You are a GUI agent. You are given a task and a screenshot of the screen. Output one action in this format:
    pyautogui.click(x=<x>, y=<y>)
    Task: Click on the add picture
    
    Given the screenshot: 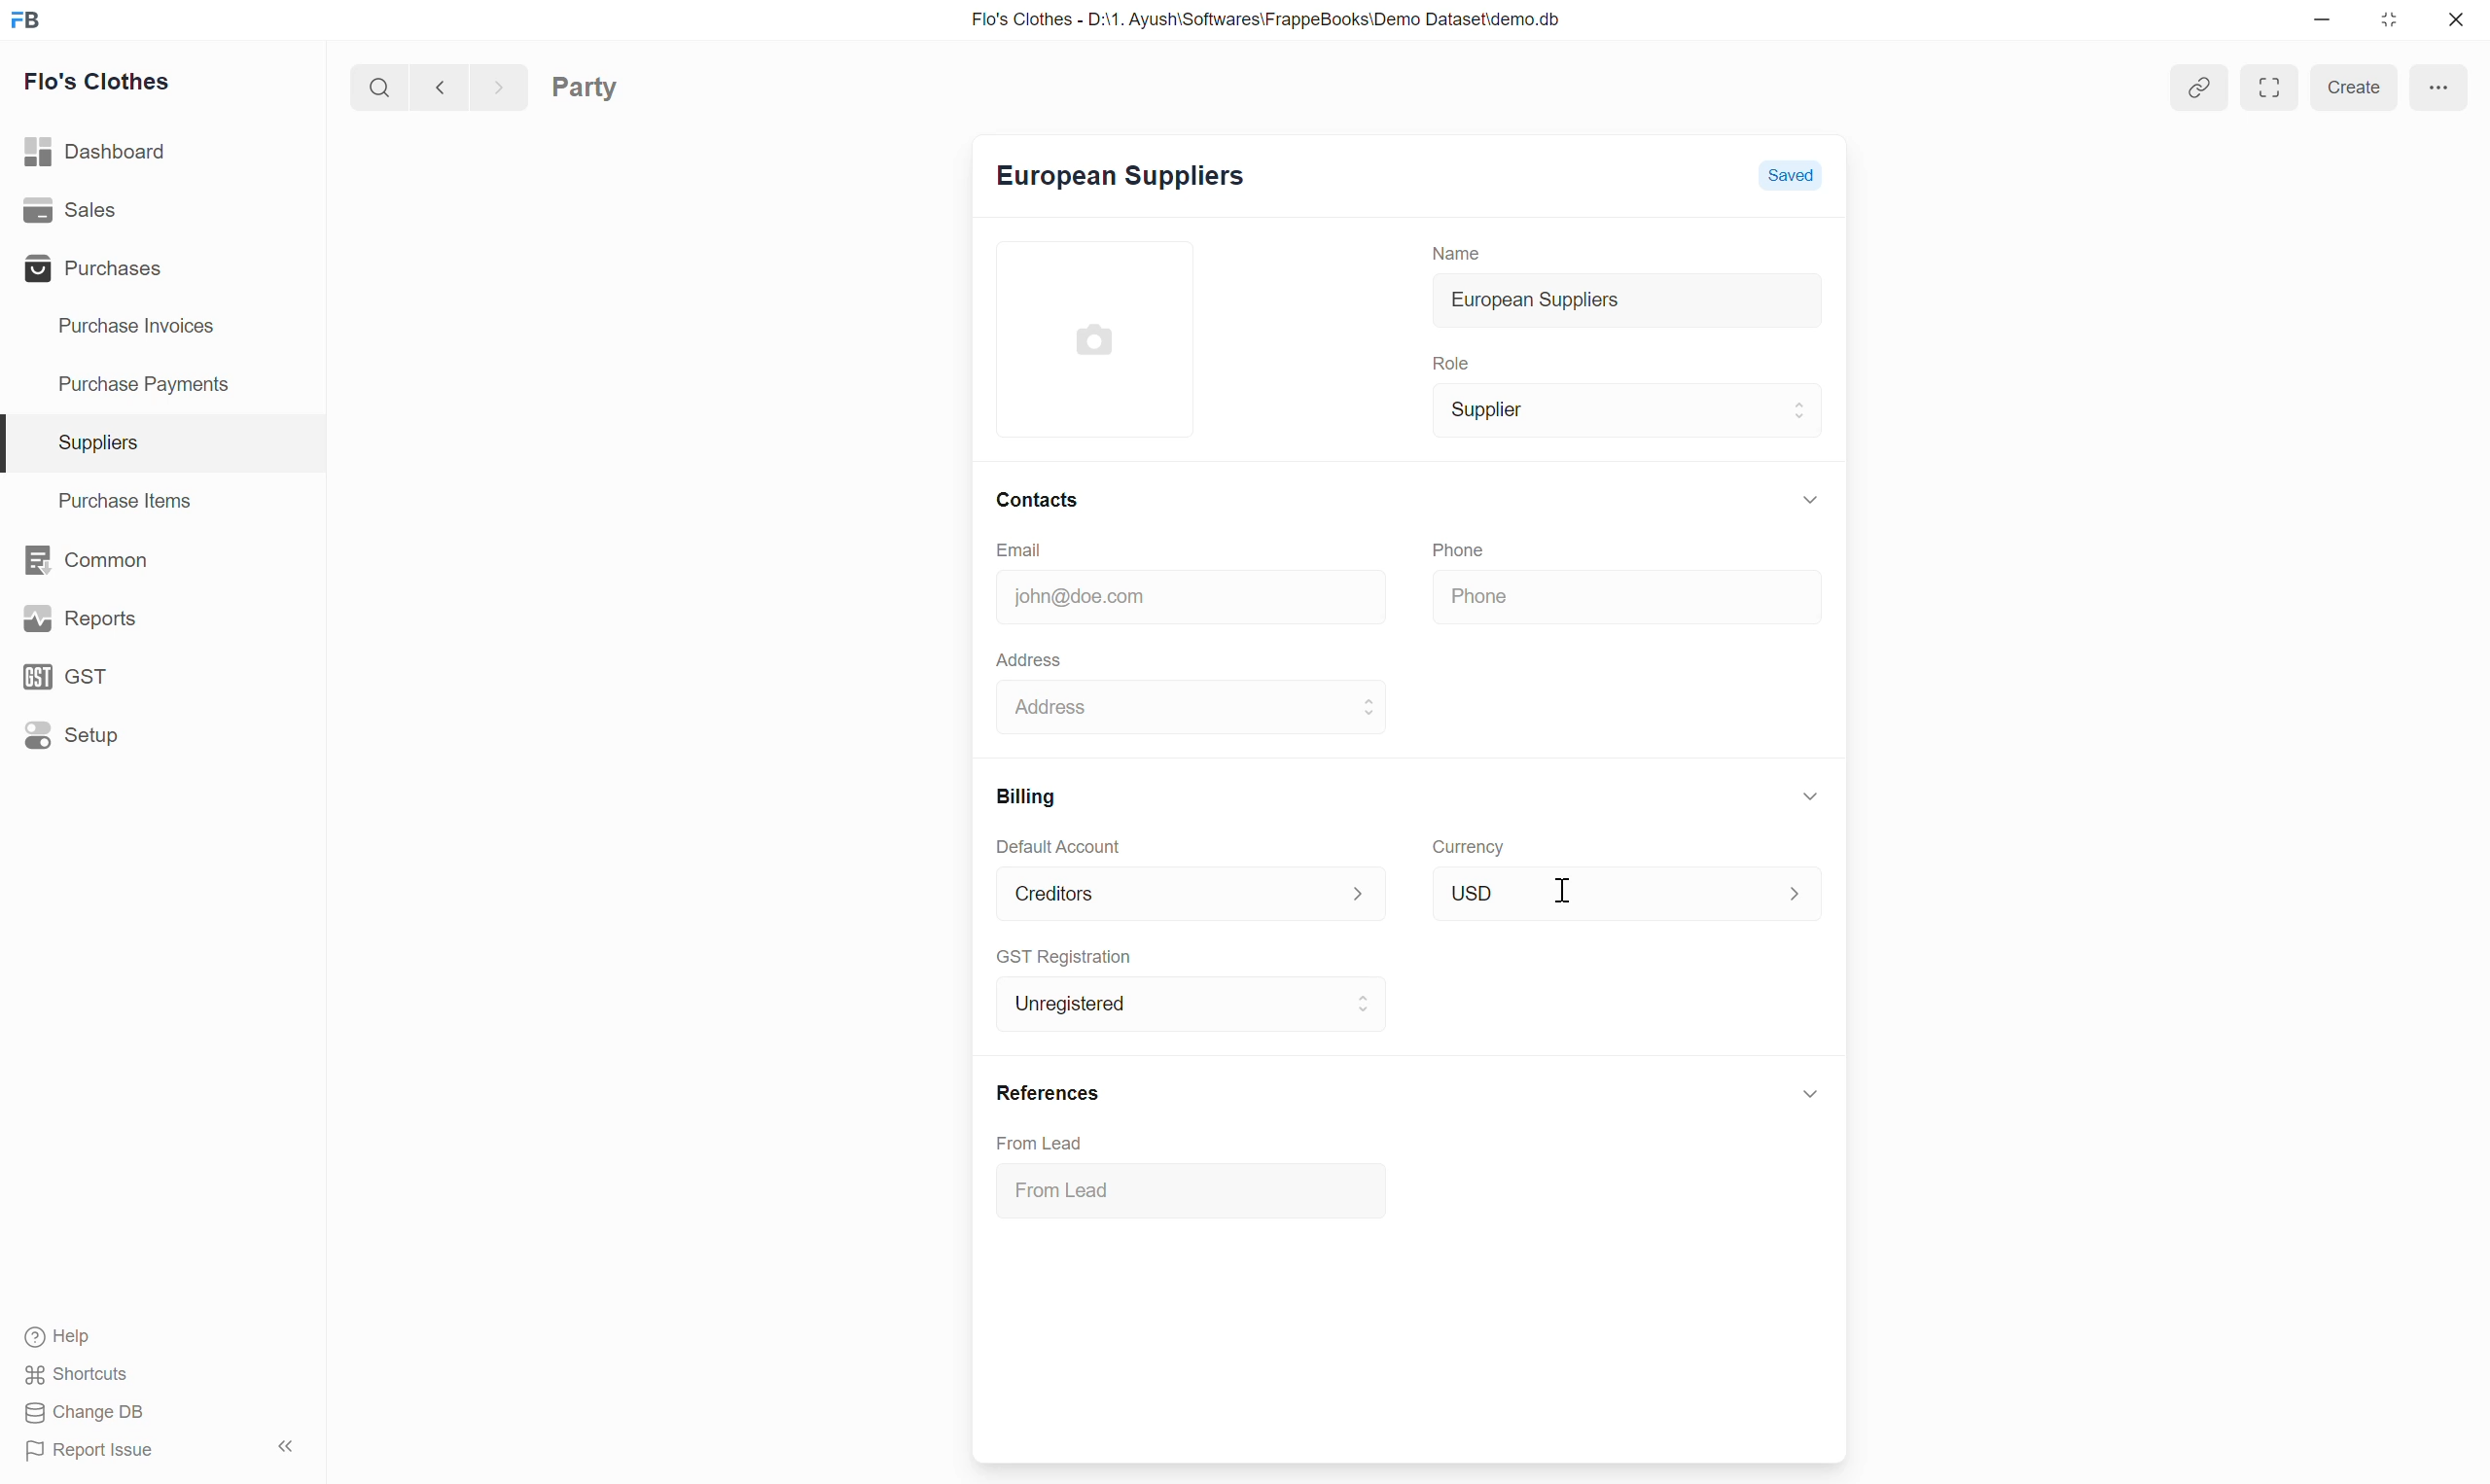 What is the action you would take?
    pyautogui.click(x=1113, y=336)
    